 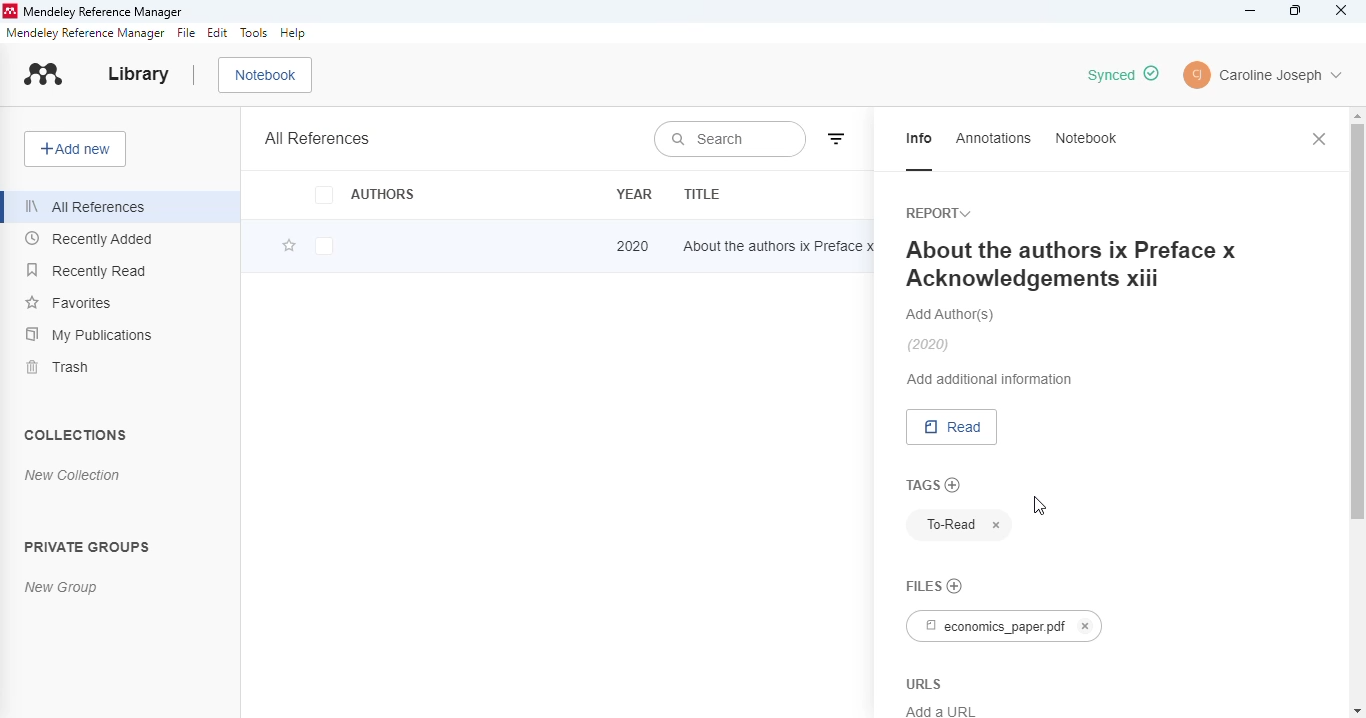 I want to click on recently read, so click(x=85, y=270).